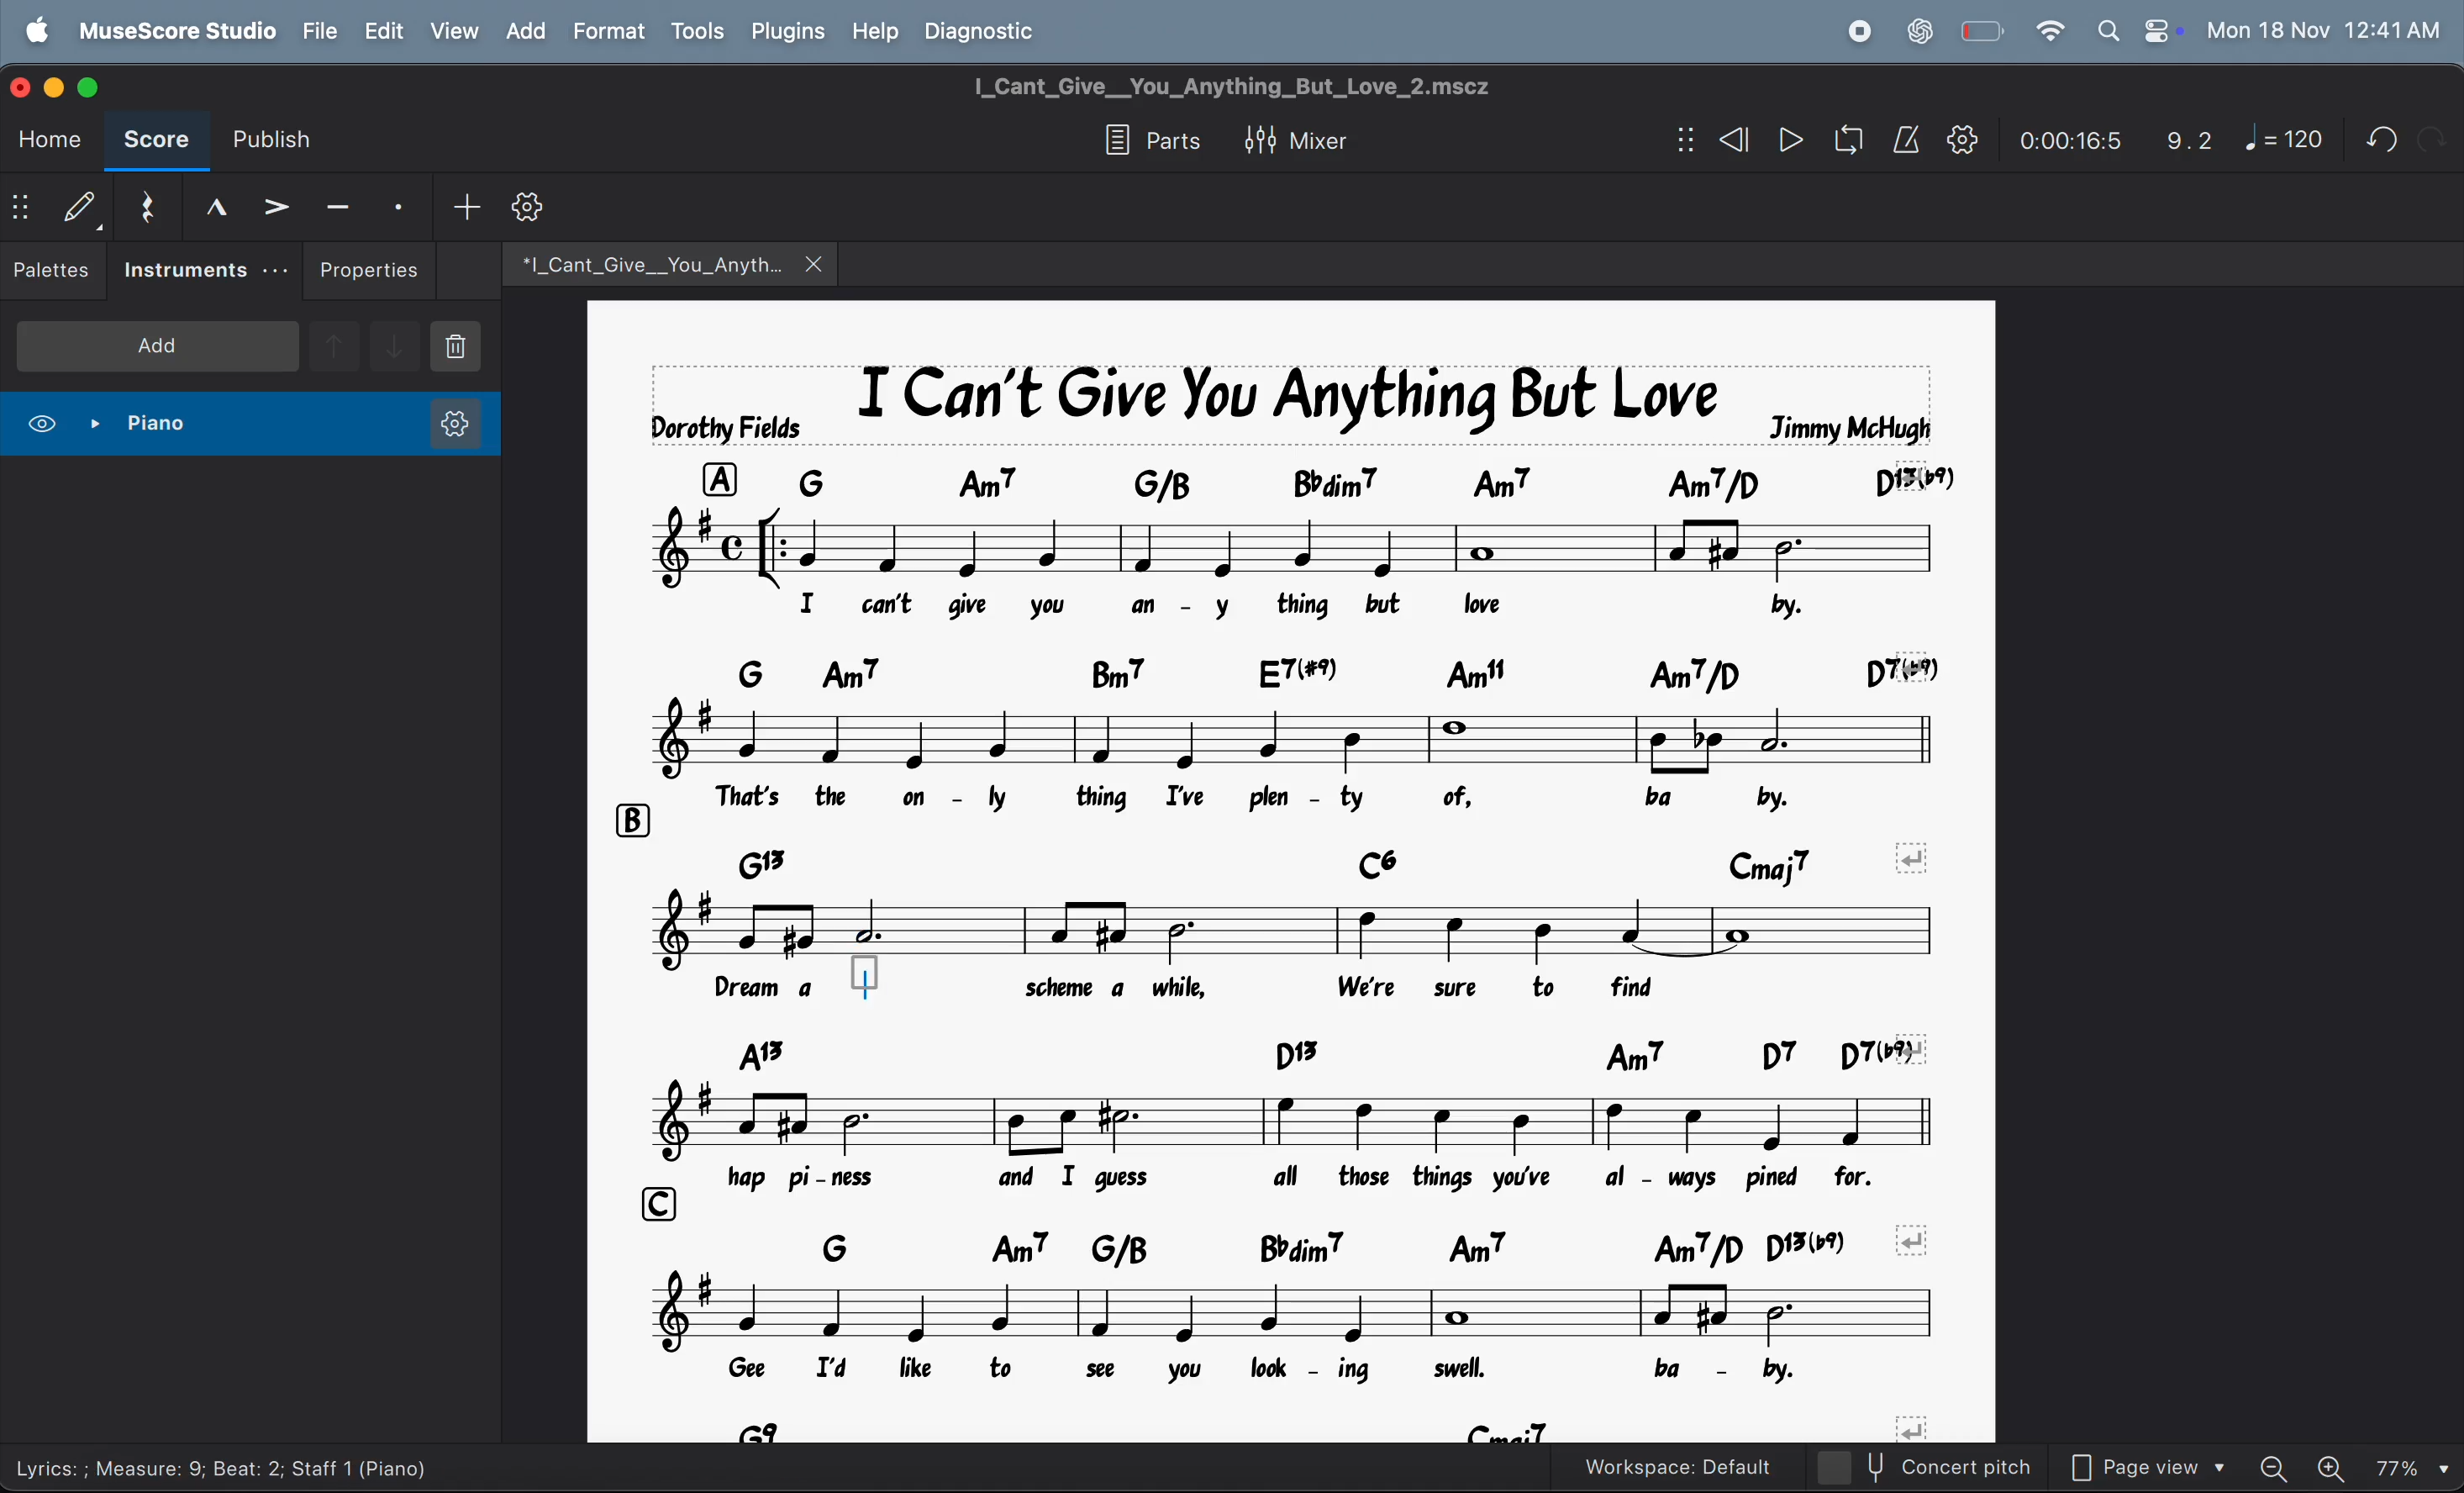 This screenshot has height=1493, width=2464. Describe the element at coordinates (1226, 83) in the screenshot. I see `page title` at that location.